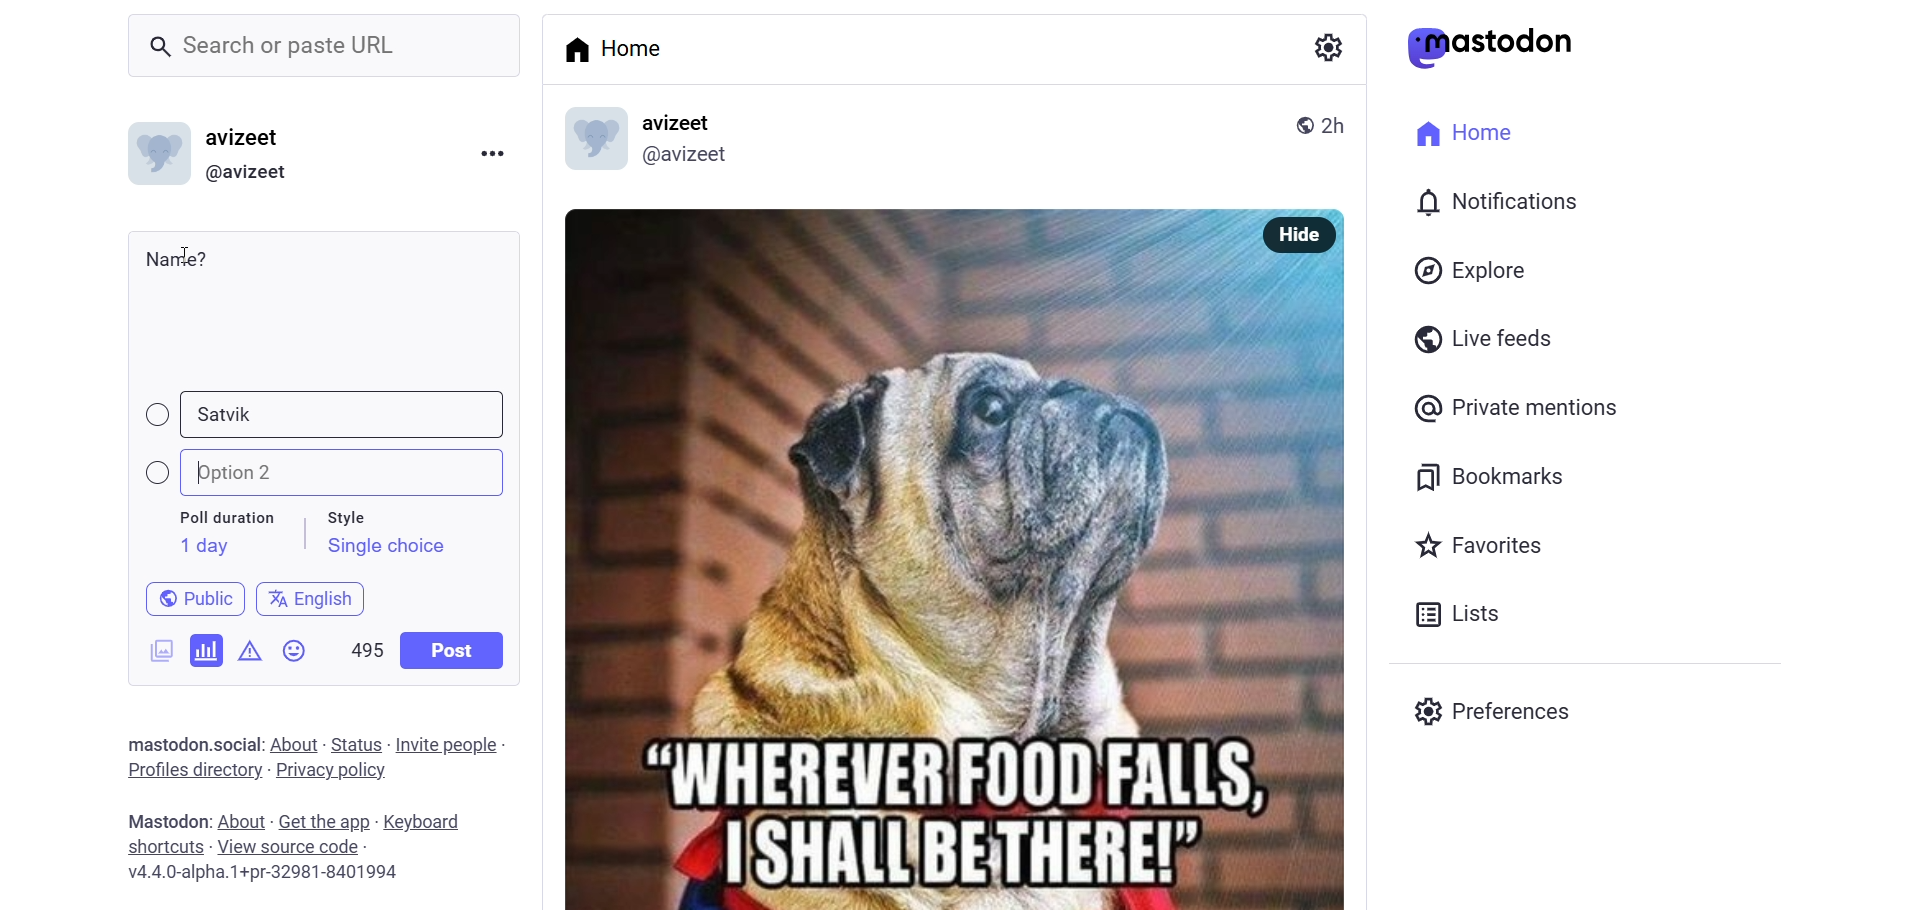 Image resolution: width=1908 pixels, height=910 pixels. I want to click on preferences, so click(1498, 708).